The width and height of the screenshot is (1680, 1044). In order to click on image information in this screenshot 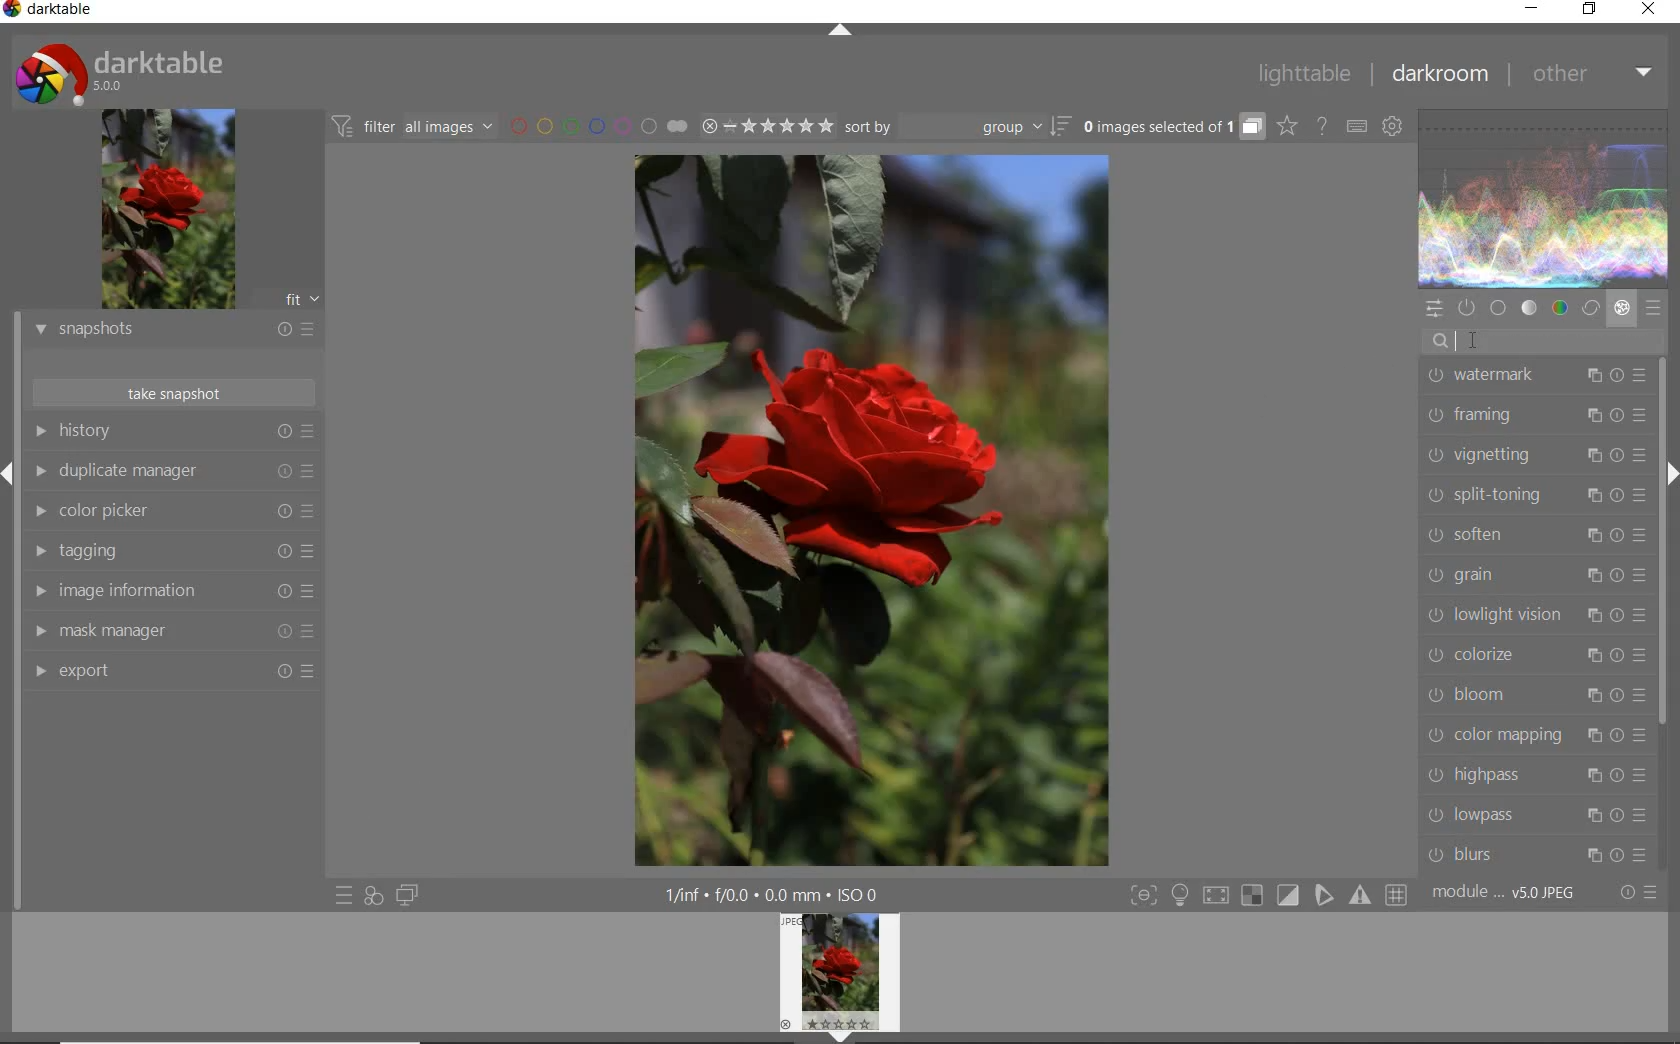, I will do `click(171, 591)`.